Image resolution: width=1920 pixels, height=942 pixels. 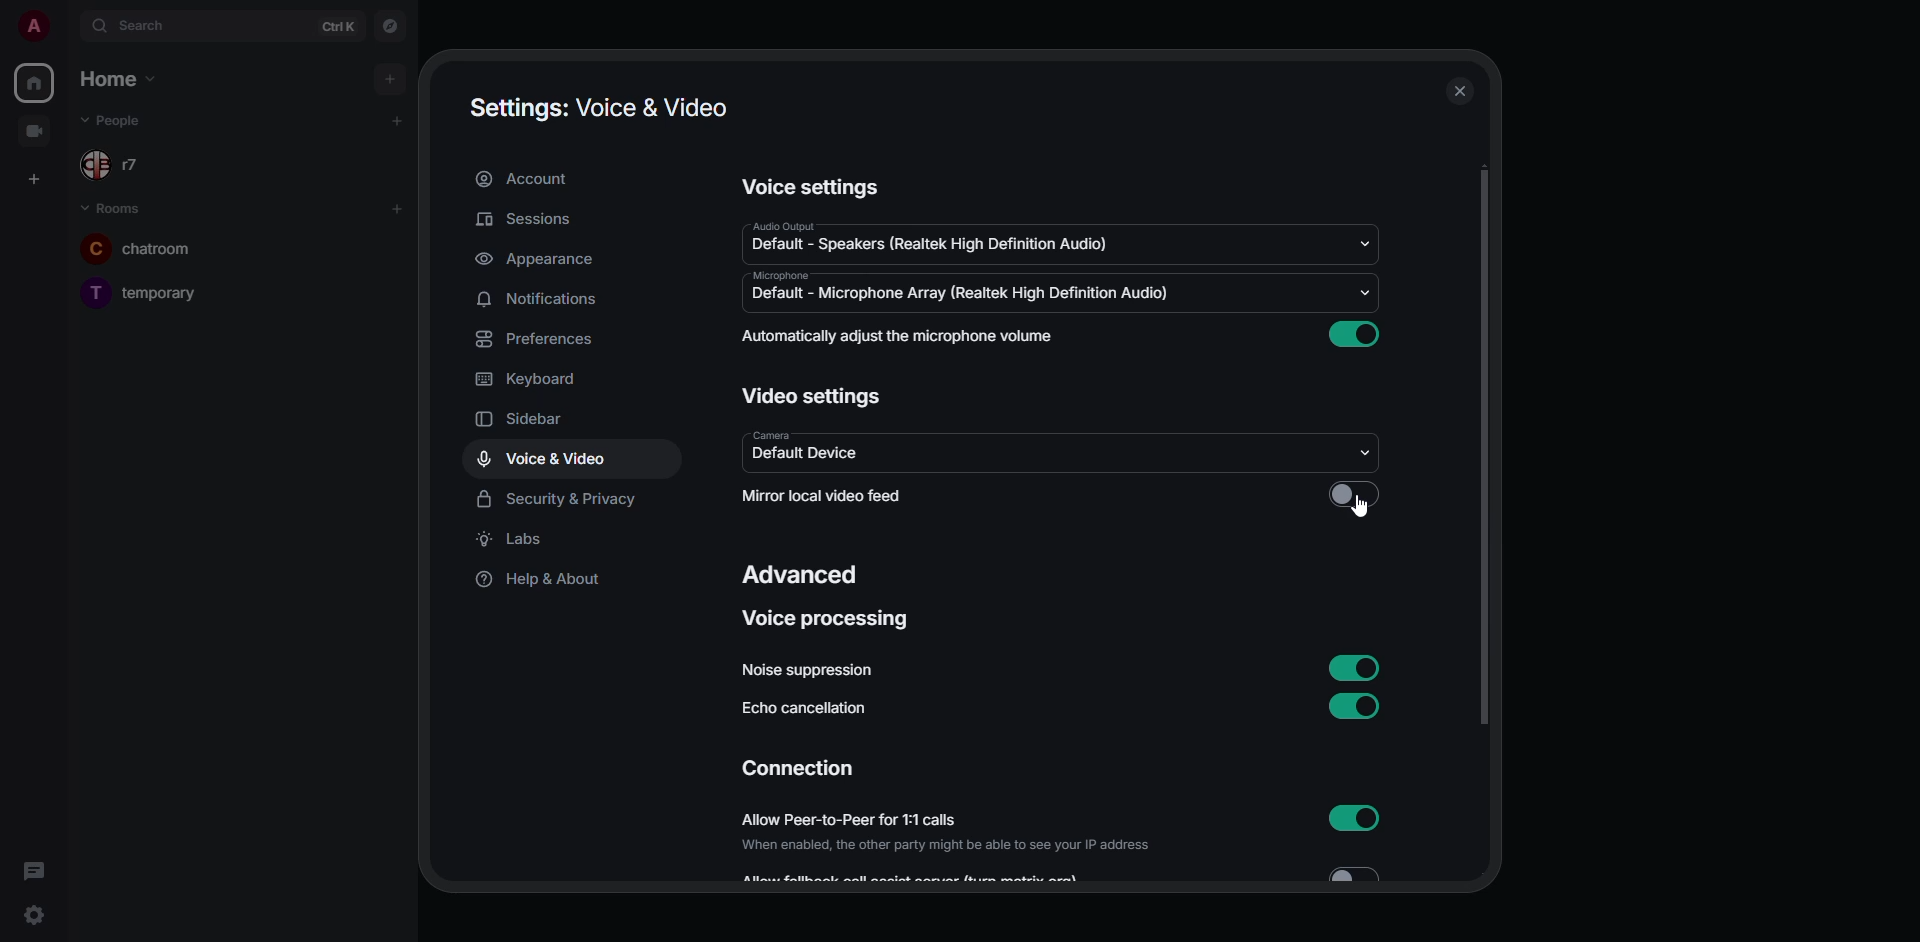 I want to click on microphone, so click(x=778, y=276).